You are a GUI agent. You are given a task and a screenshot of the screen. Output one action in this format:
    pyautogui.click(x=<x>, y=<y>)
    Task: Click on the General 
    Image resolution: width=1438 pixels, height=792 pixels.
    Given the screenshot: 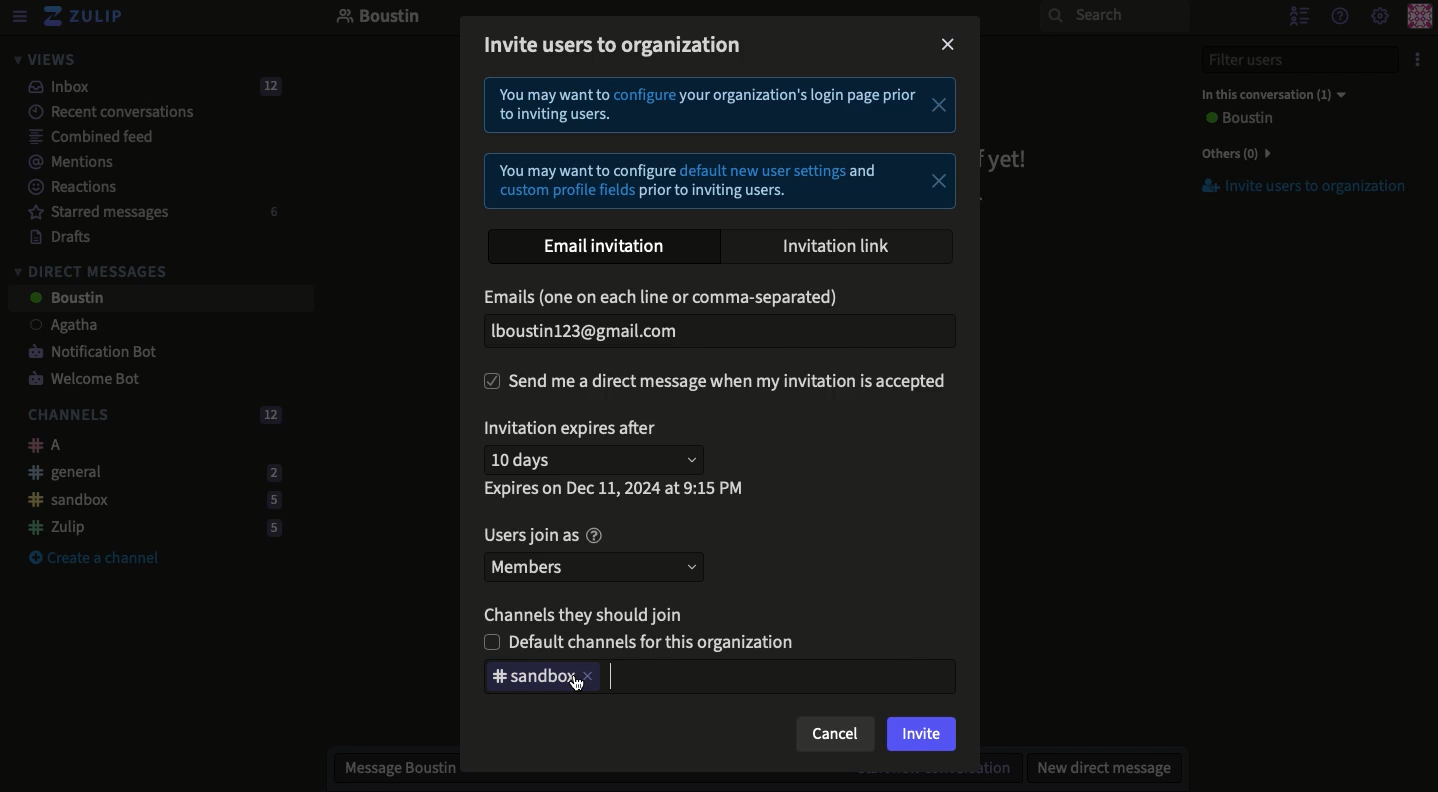 What is the action you would take?
    pyautogui.click(x=149, y=471)
    